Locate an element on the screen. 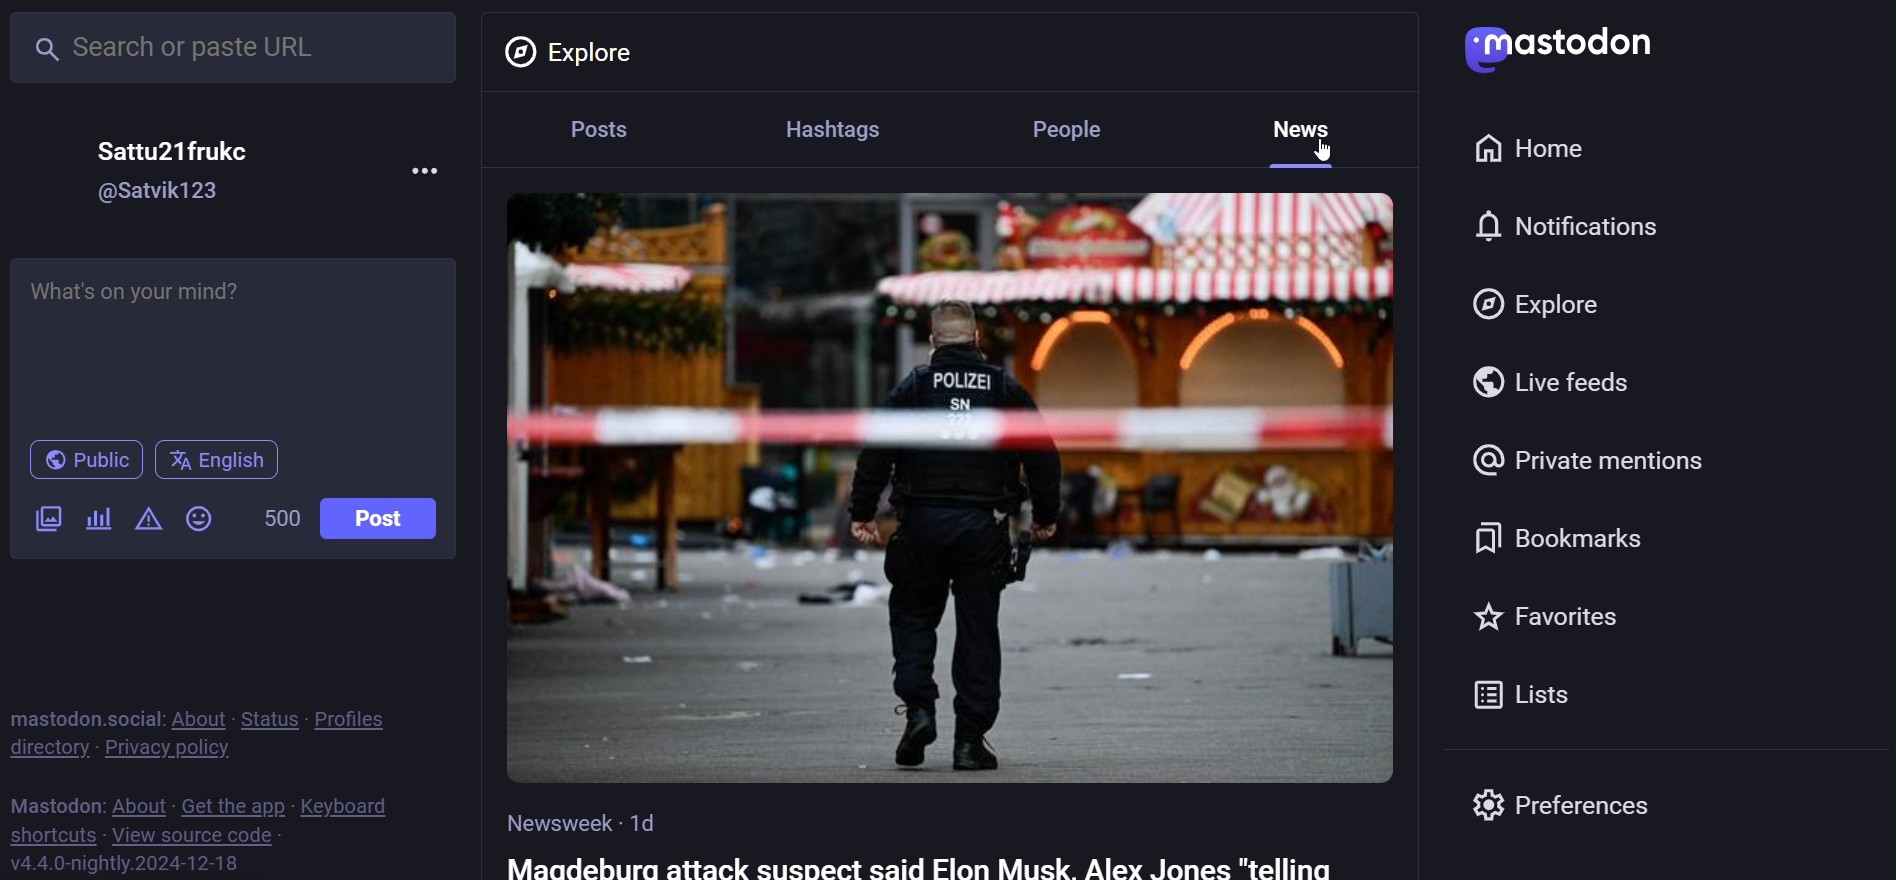 The width and height of the screenshot is (1896, 880). shortcut is located at coordinates (54, 836).